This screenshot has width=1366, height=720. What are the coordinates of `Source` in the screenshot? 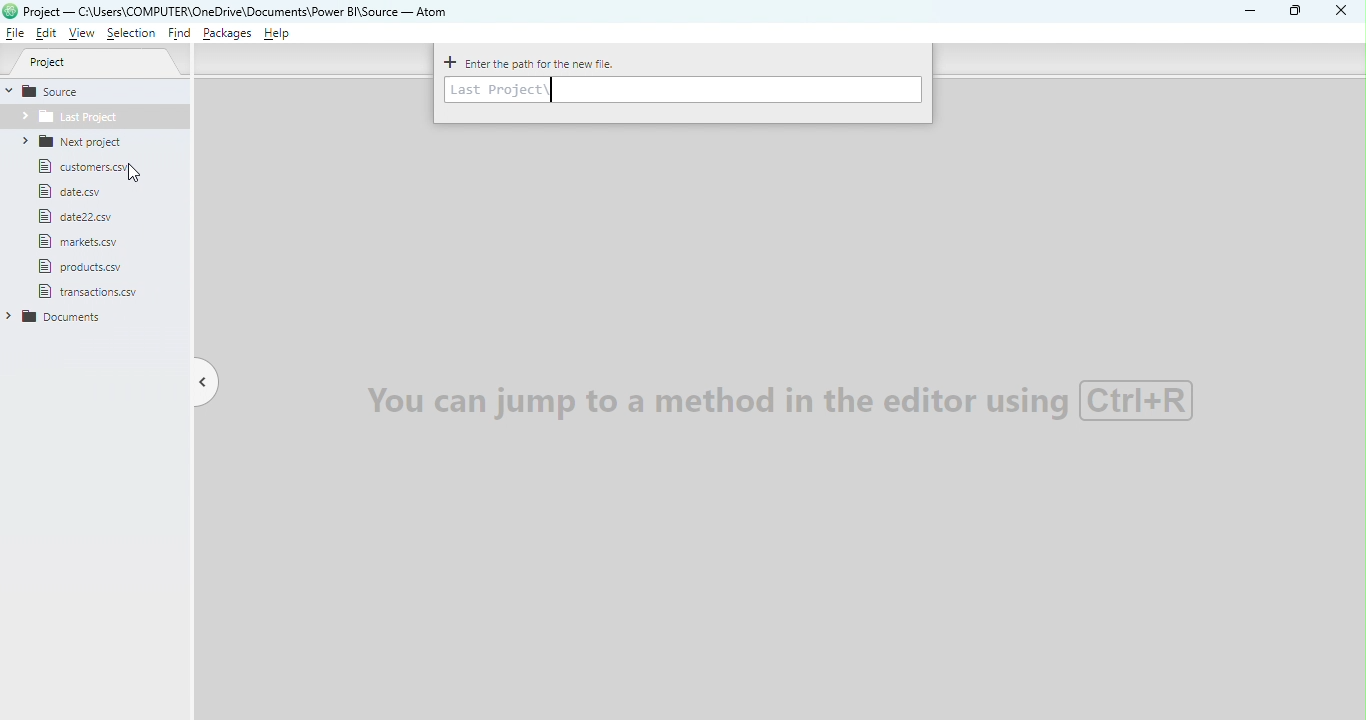 It's located at (59, 92).